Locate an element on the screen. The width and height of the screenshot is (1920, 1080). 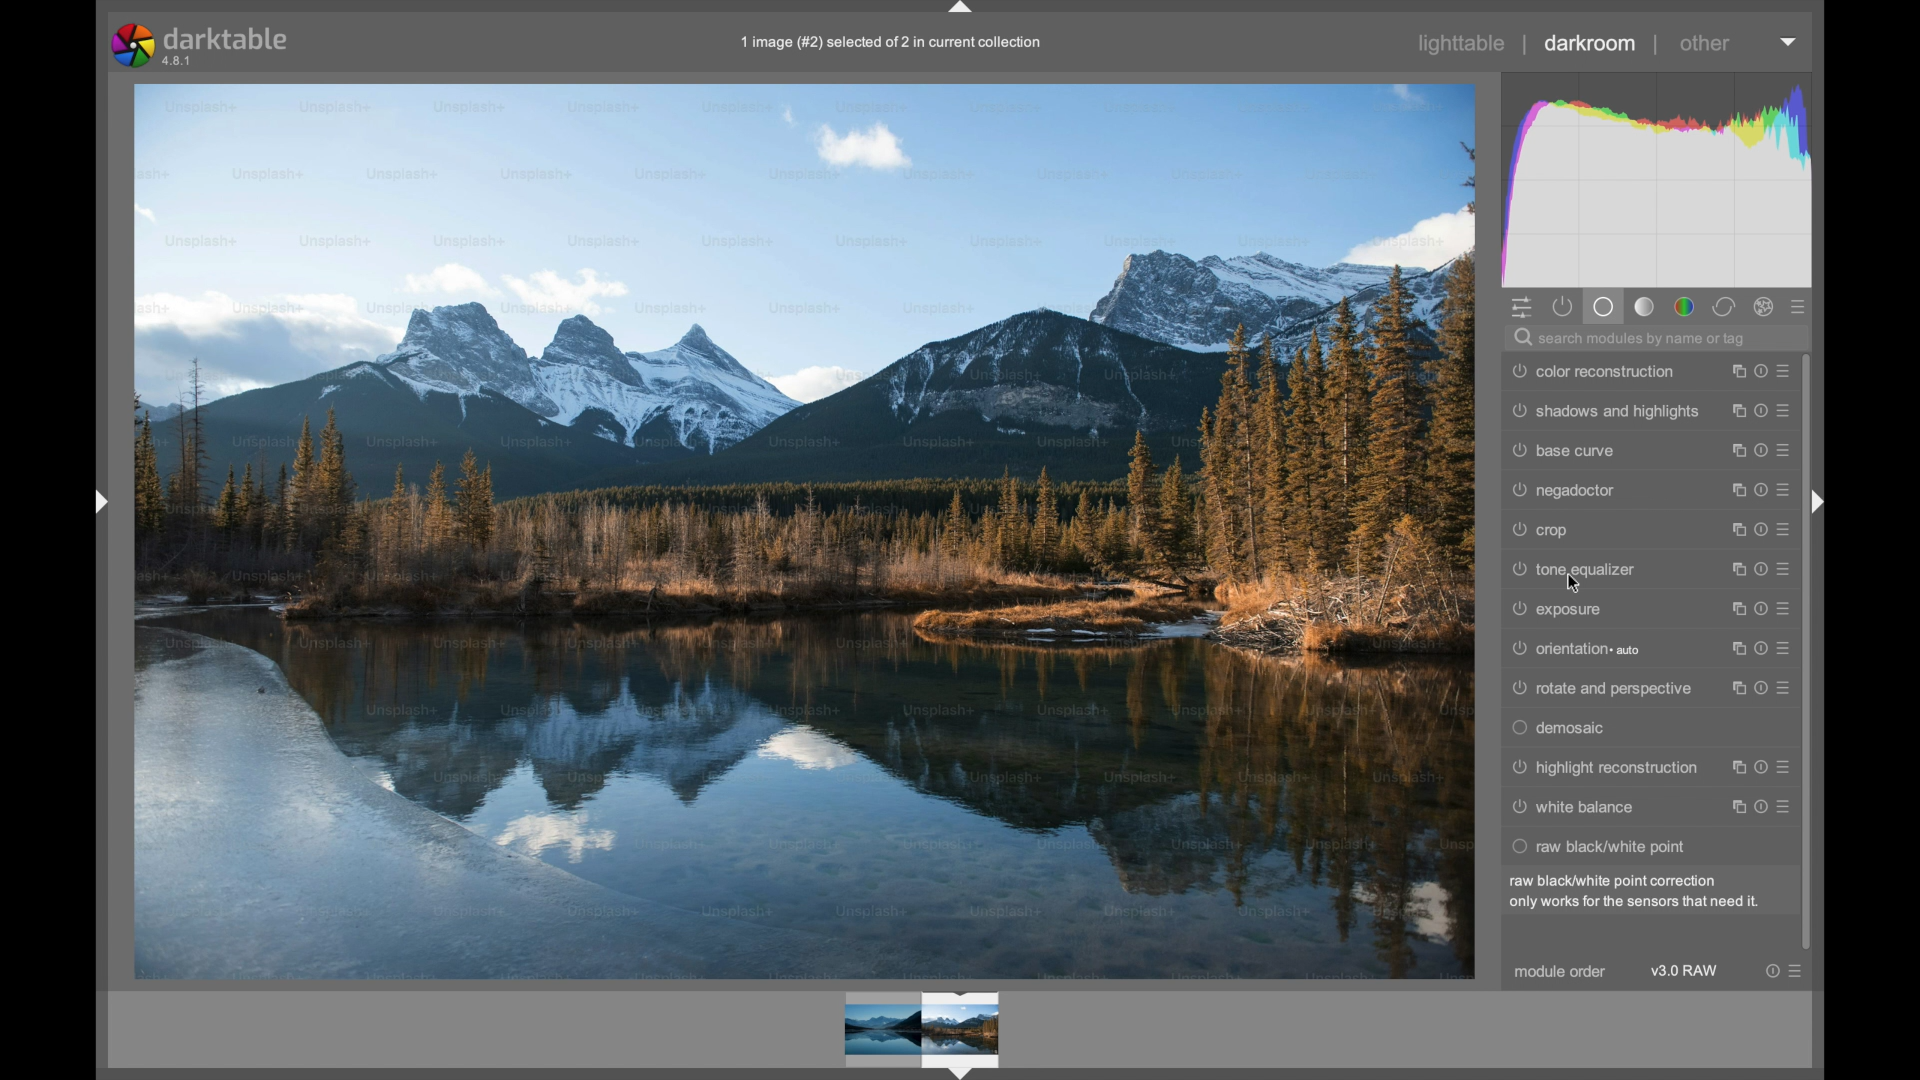
presets is located at coordinates (1788, 647).